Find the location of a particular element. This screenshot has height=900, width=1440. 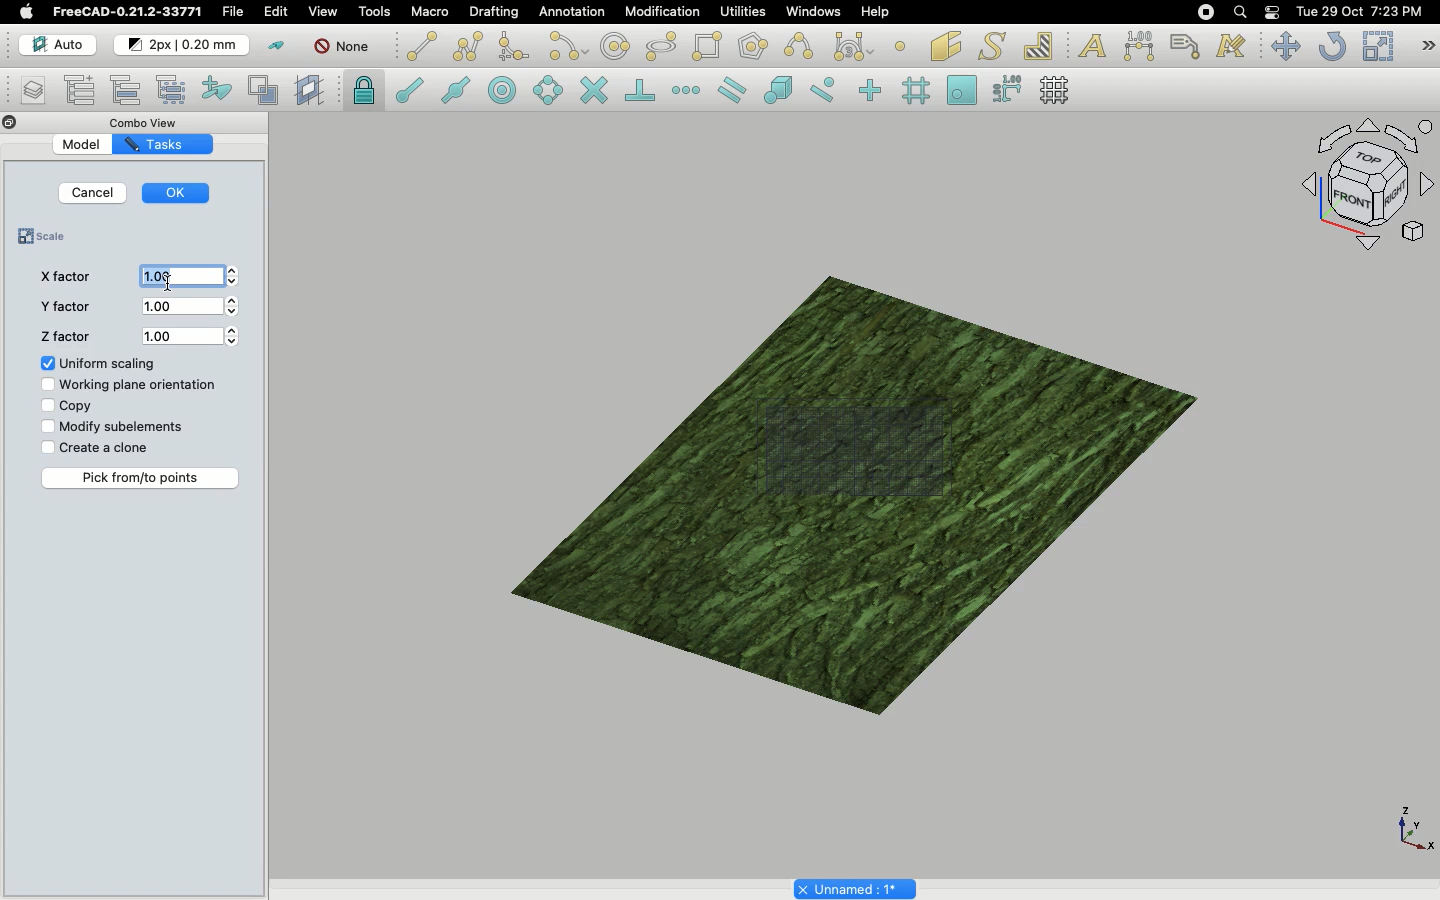

Move is located at coordinates (1285, 47).